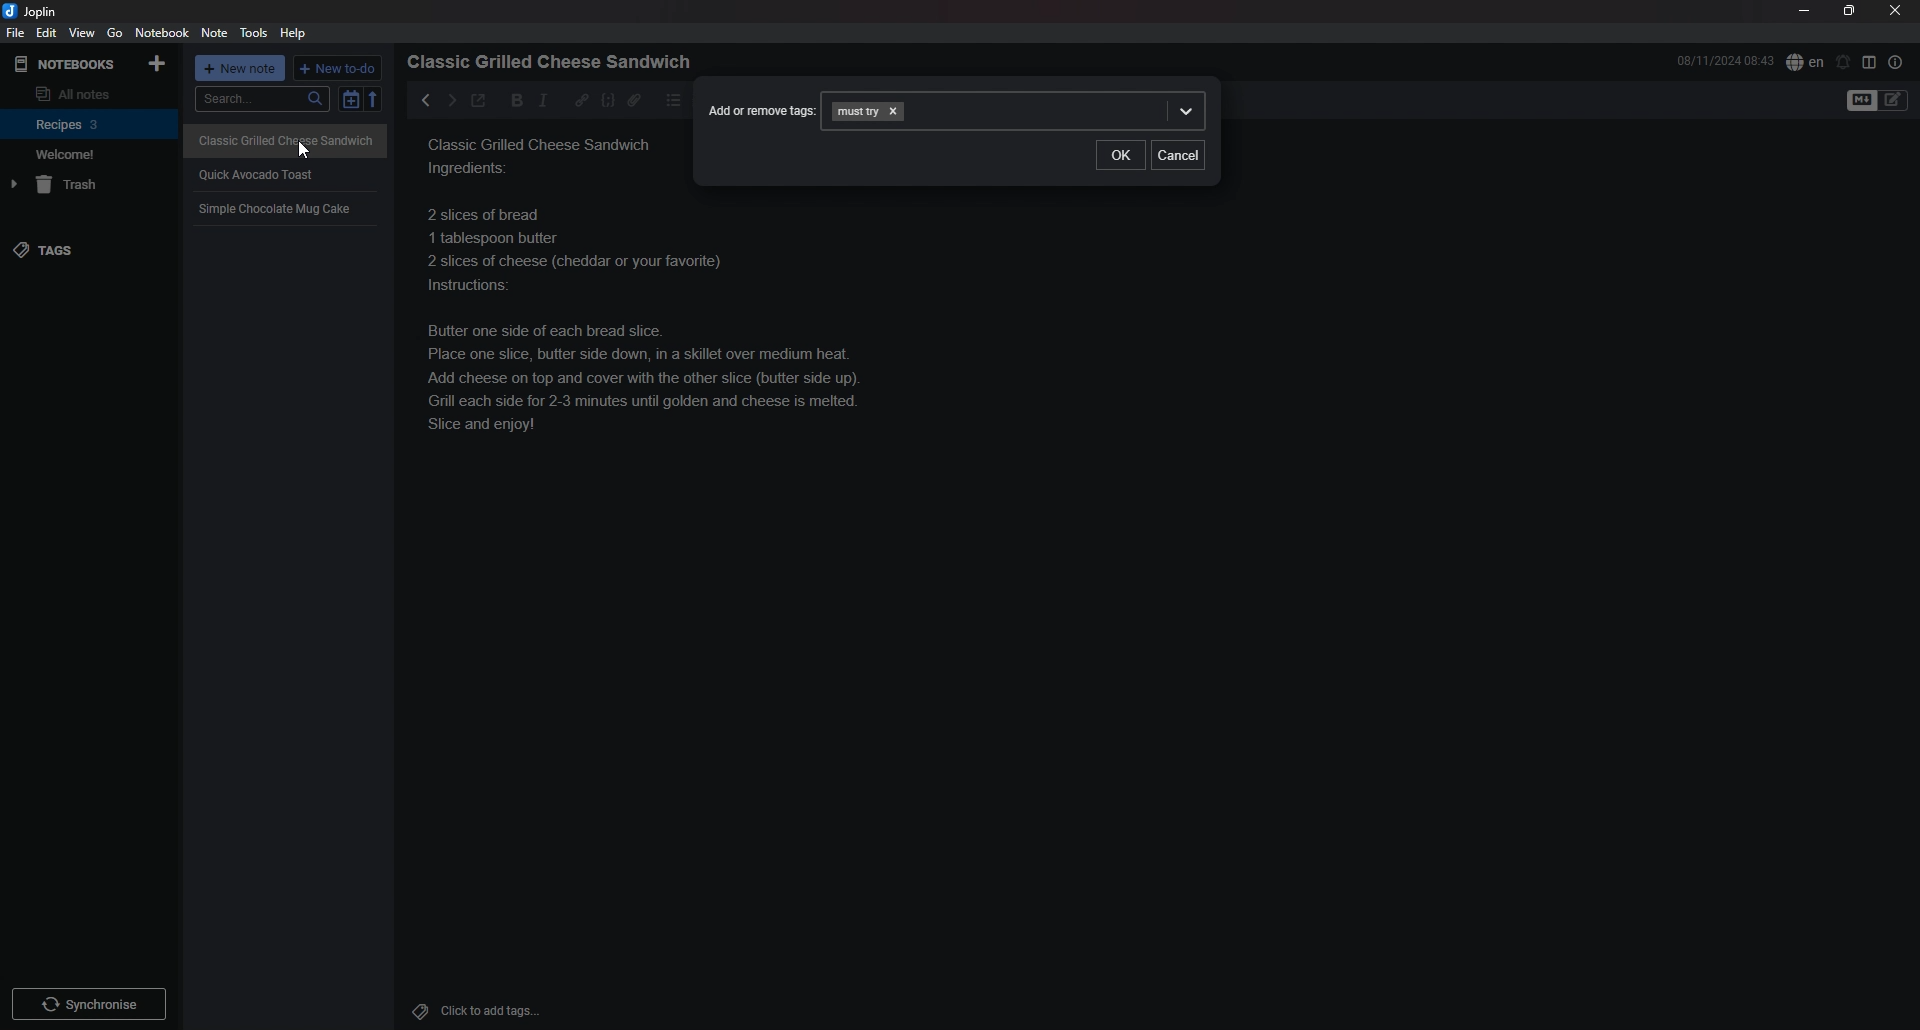  Describe the element at coordinates (1844, 61) in the screenshot. I see `set alarm` at that location.